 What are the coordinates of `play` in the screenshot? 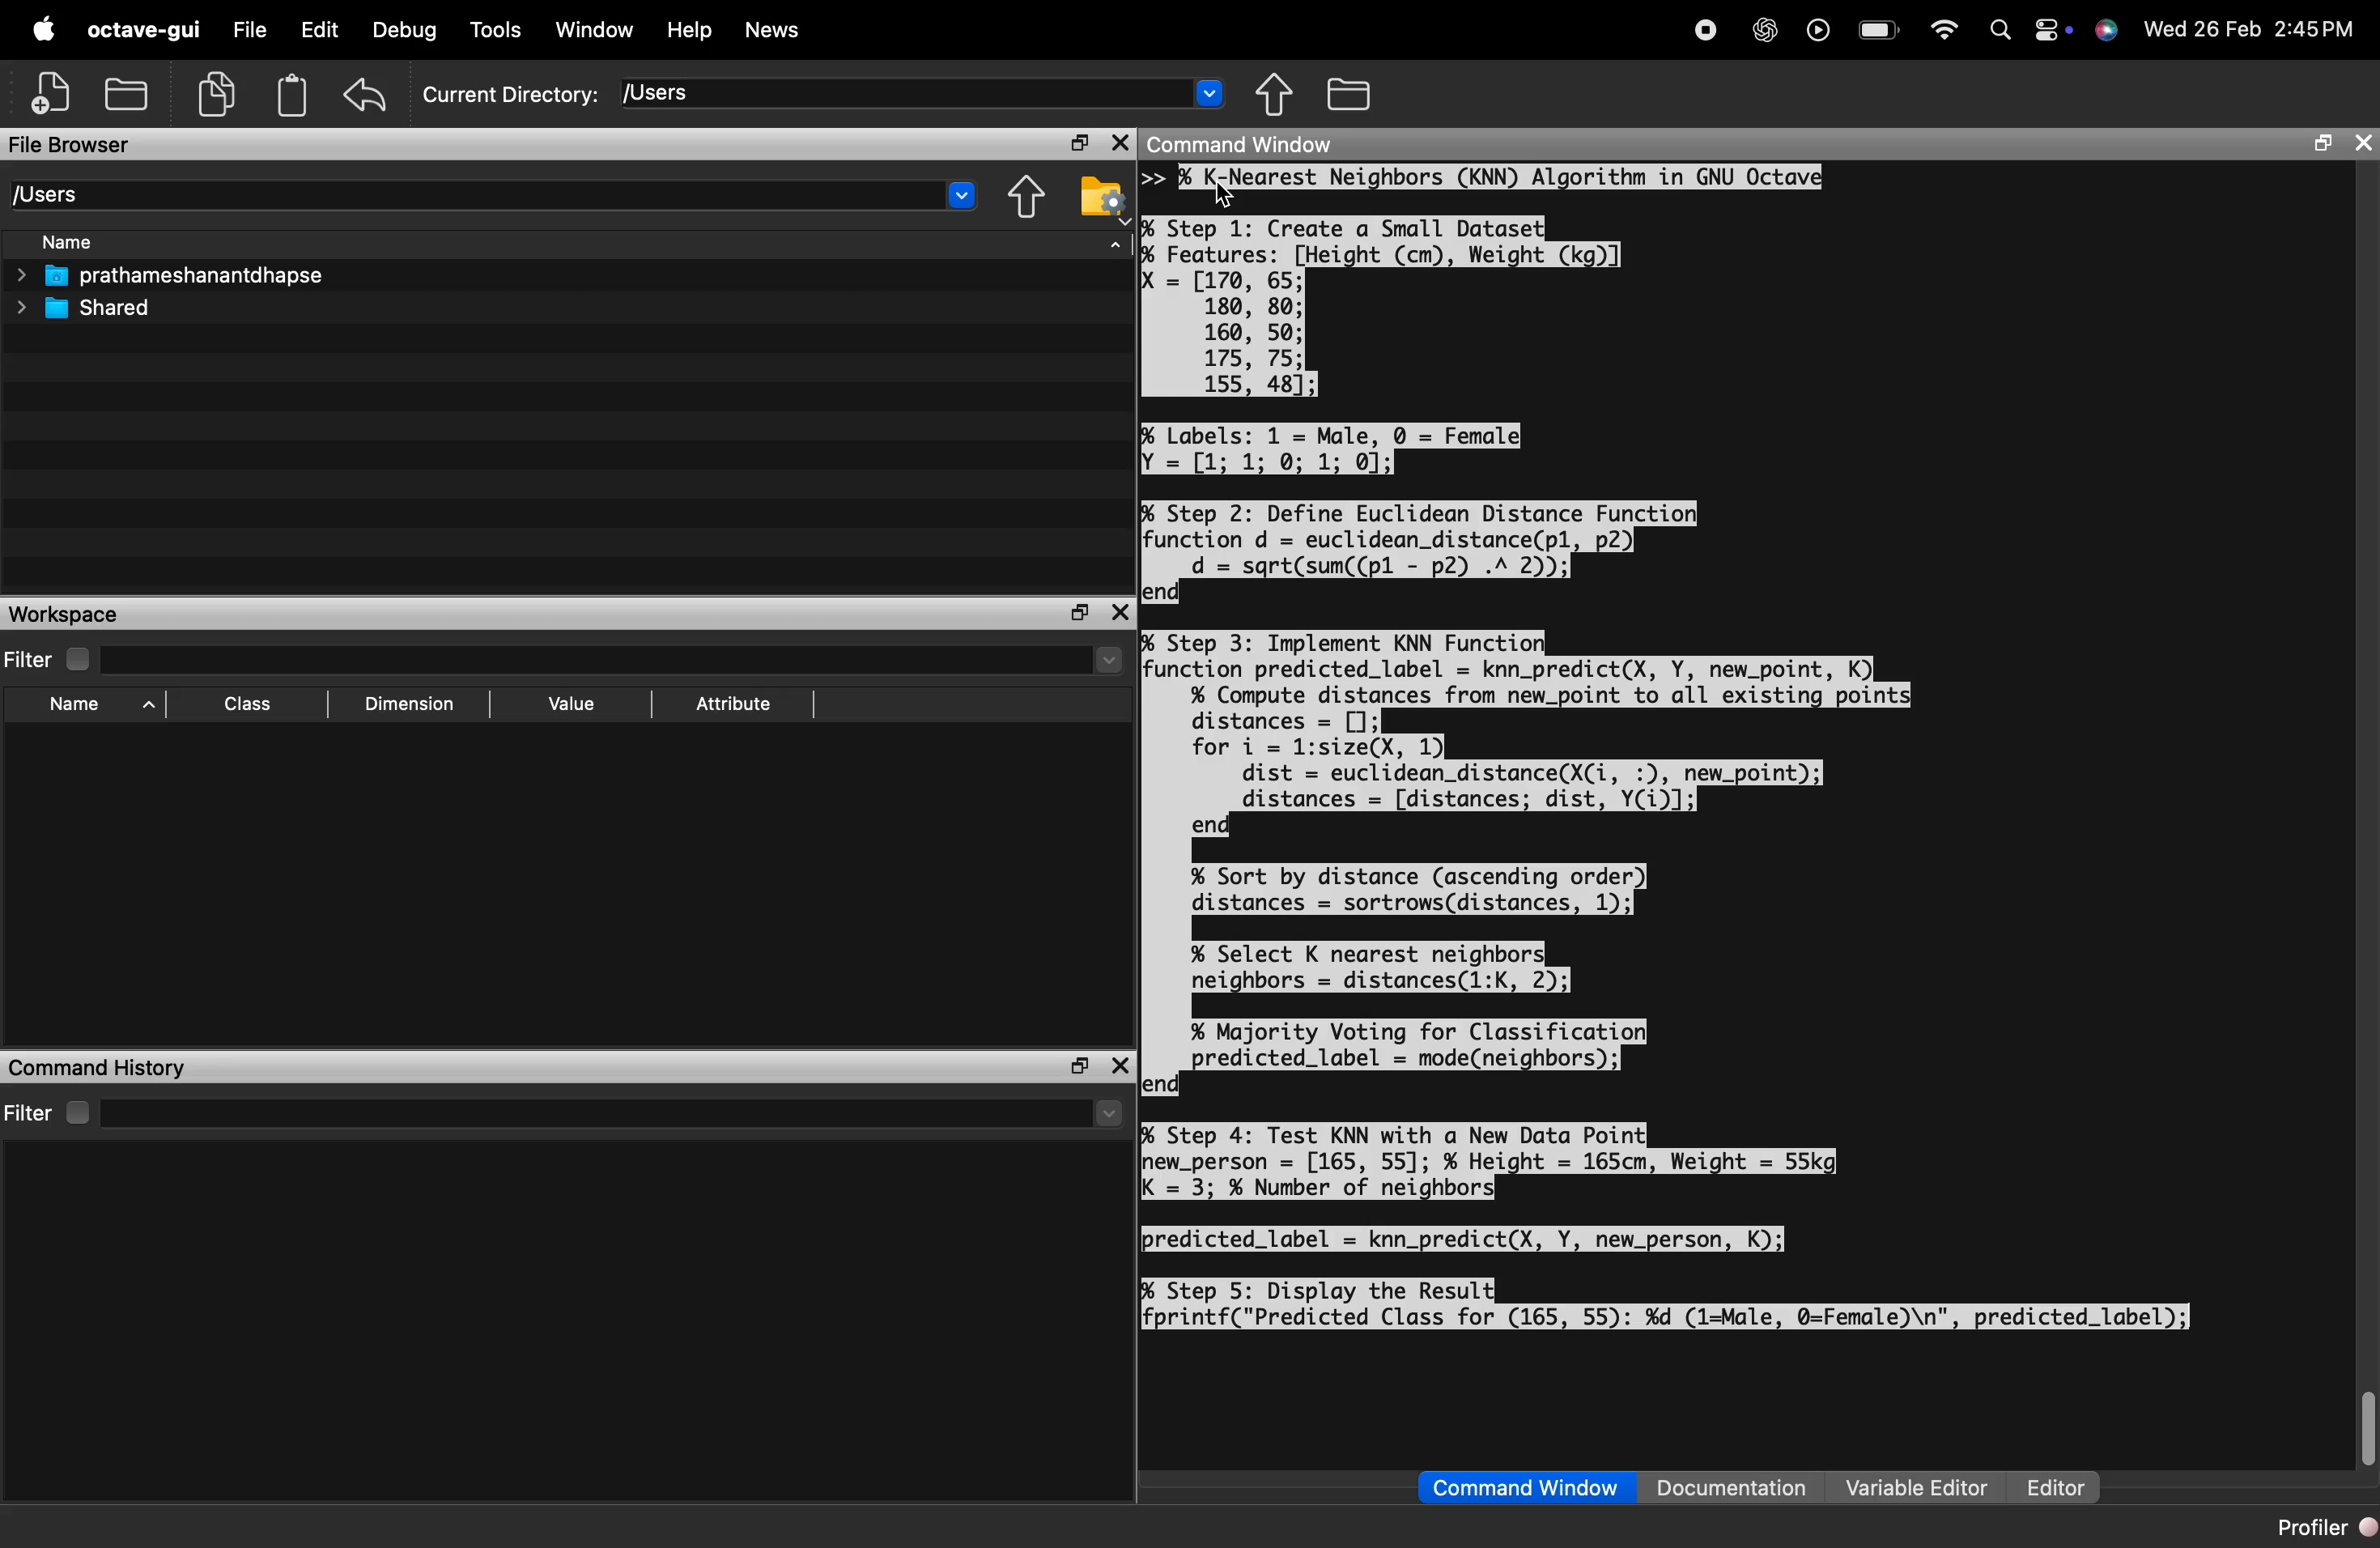 It's located at (1817, 28).